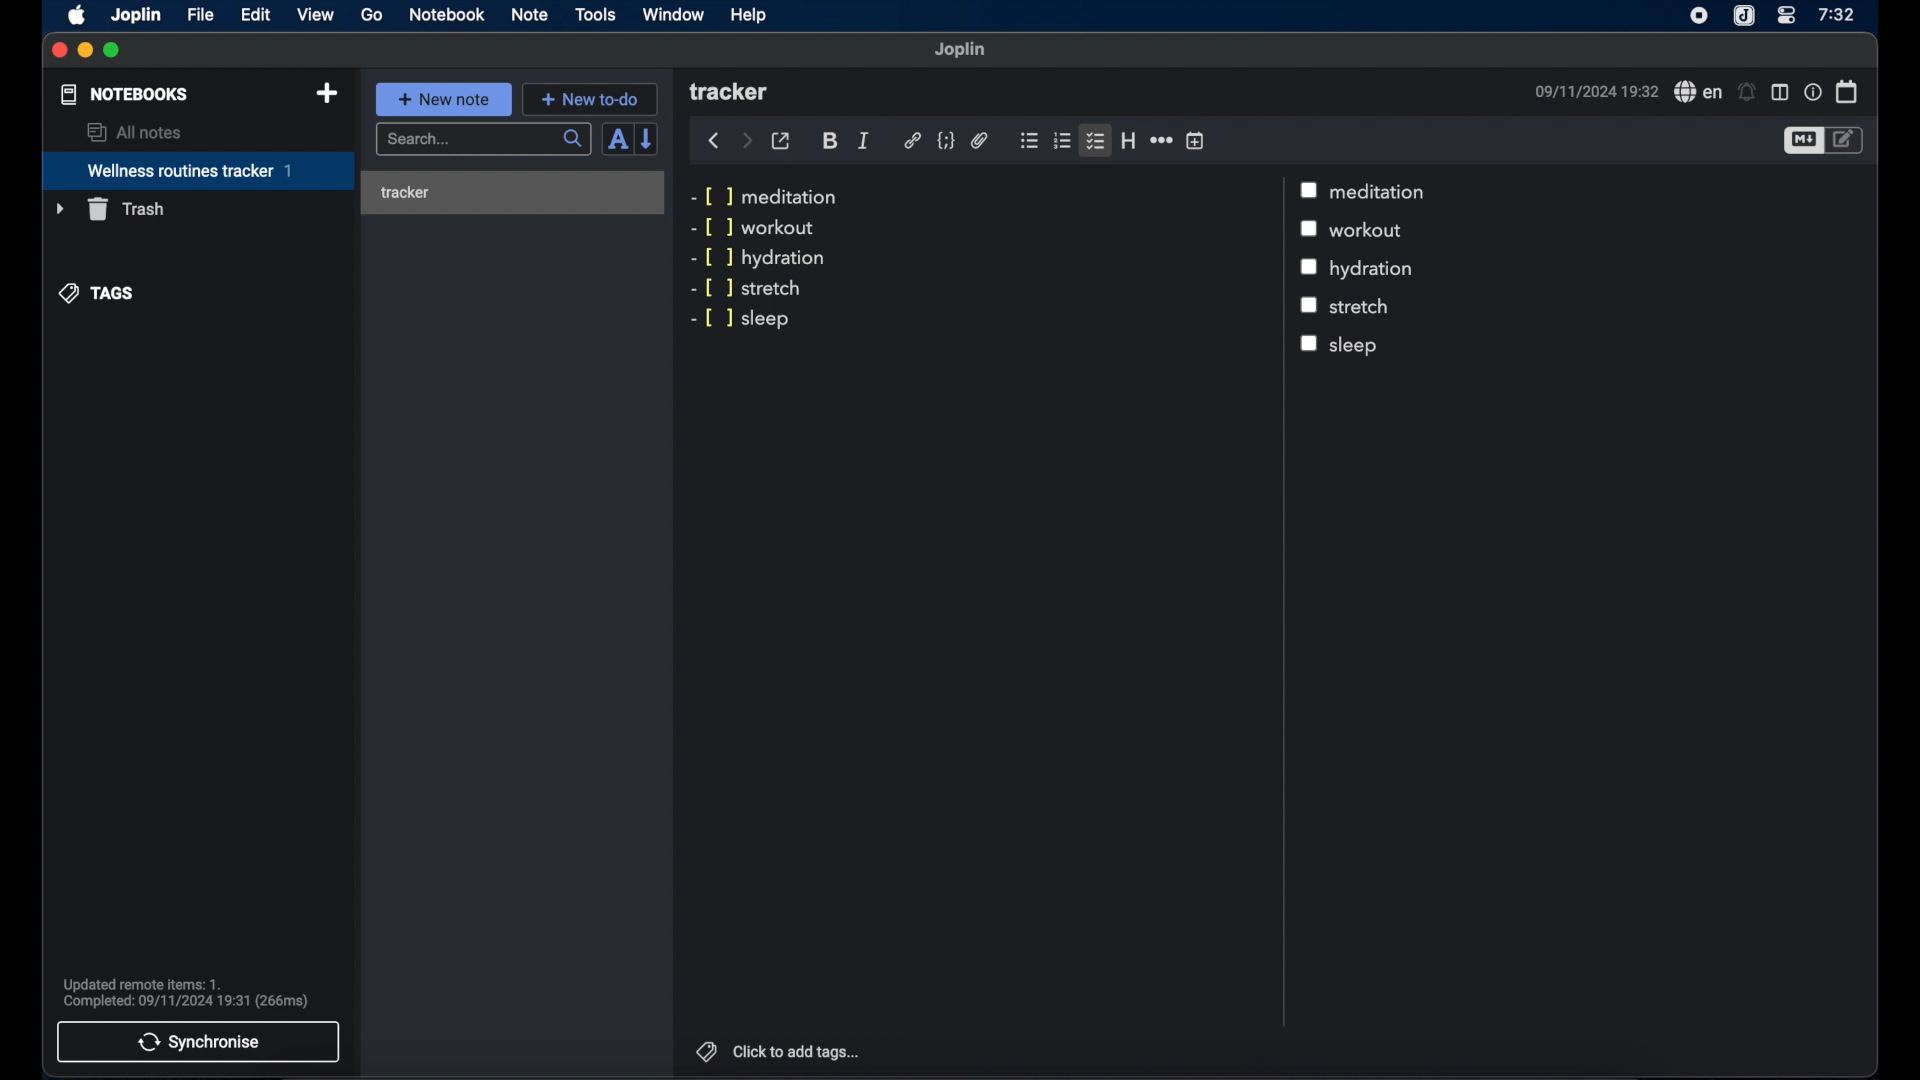  Describe the element at coordinates (133, 132) in the screenshot. I see `all notes` at that location.